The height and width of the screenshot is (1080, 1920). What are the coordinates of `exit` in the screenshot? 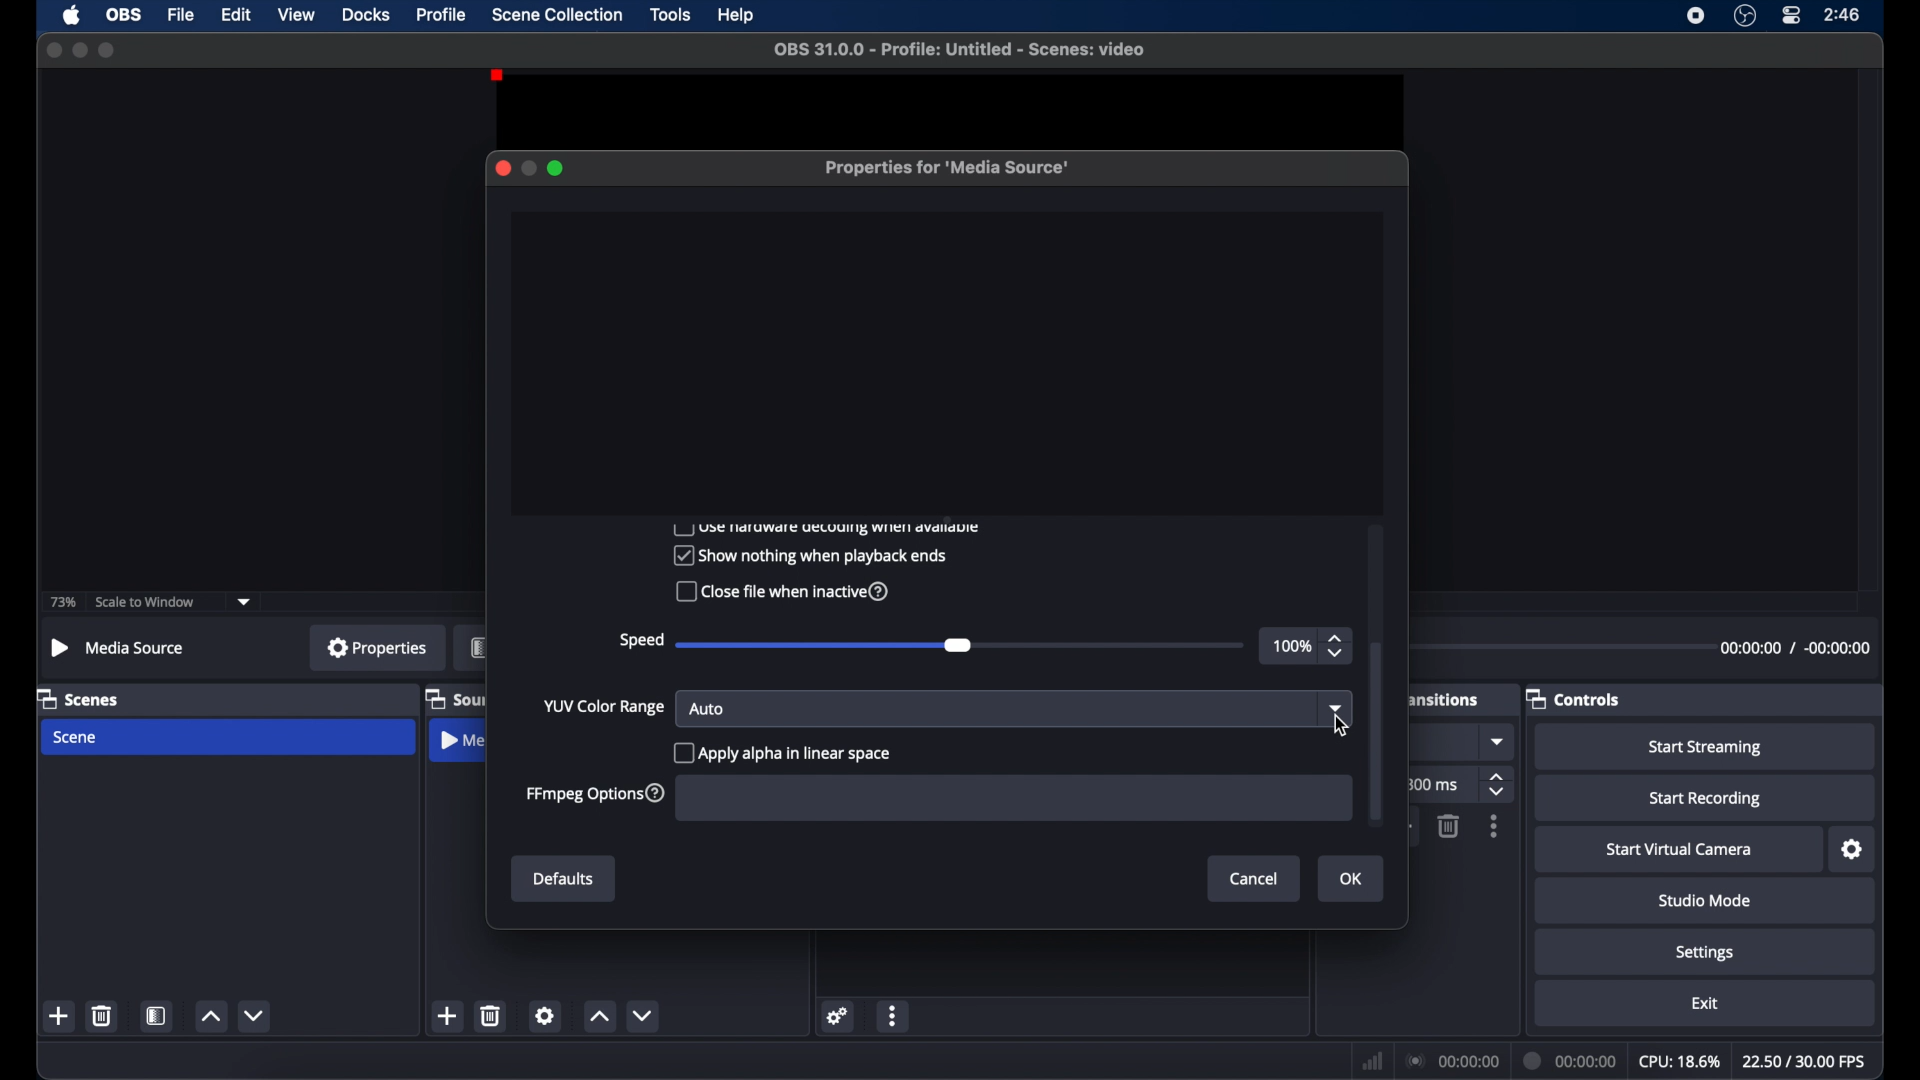 It's located at (1705, 1003).